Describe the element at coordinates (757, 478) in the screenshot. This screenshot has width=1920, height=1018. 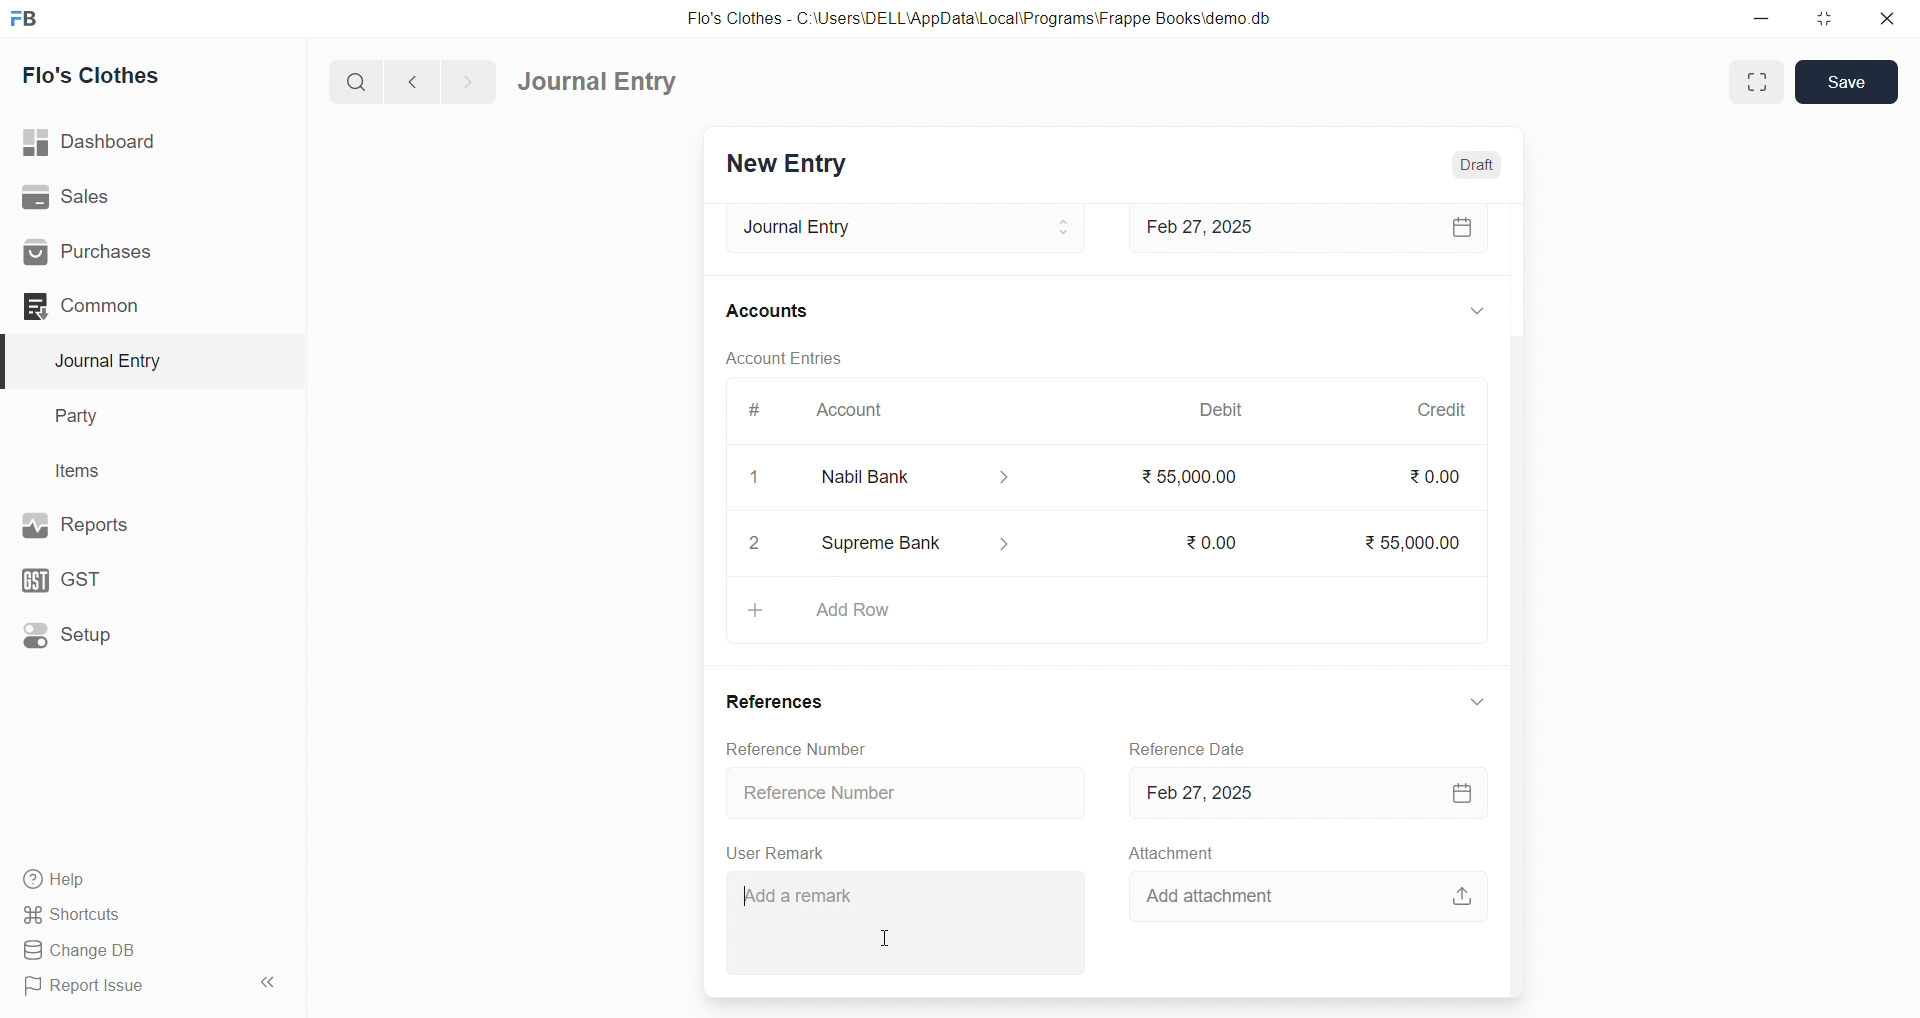
I see `1` at that location.